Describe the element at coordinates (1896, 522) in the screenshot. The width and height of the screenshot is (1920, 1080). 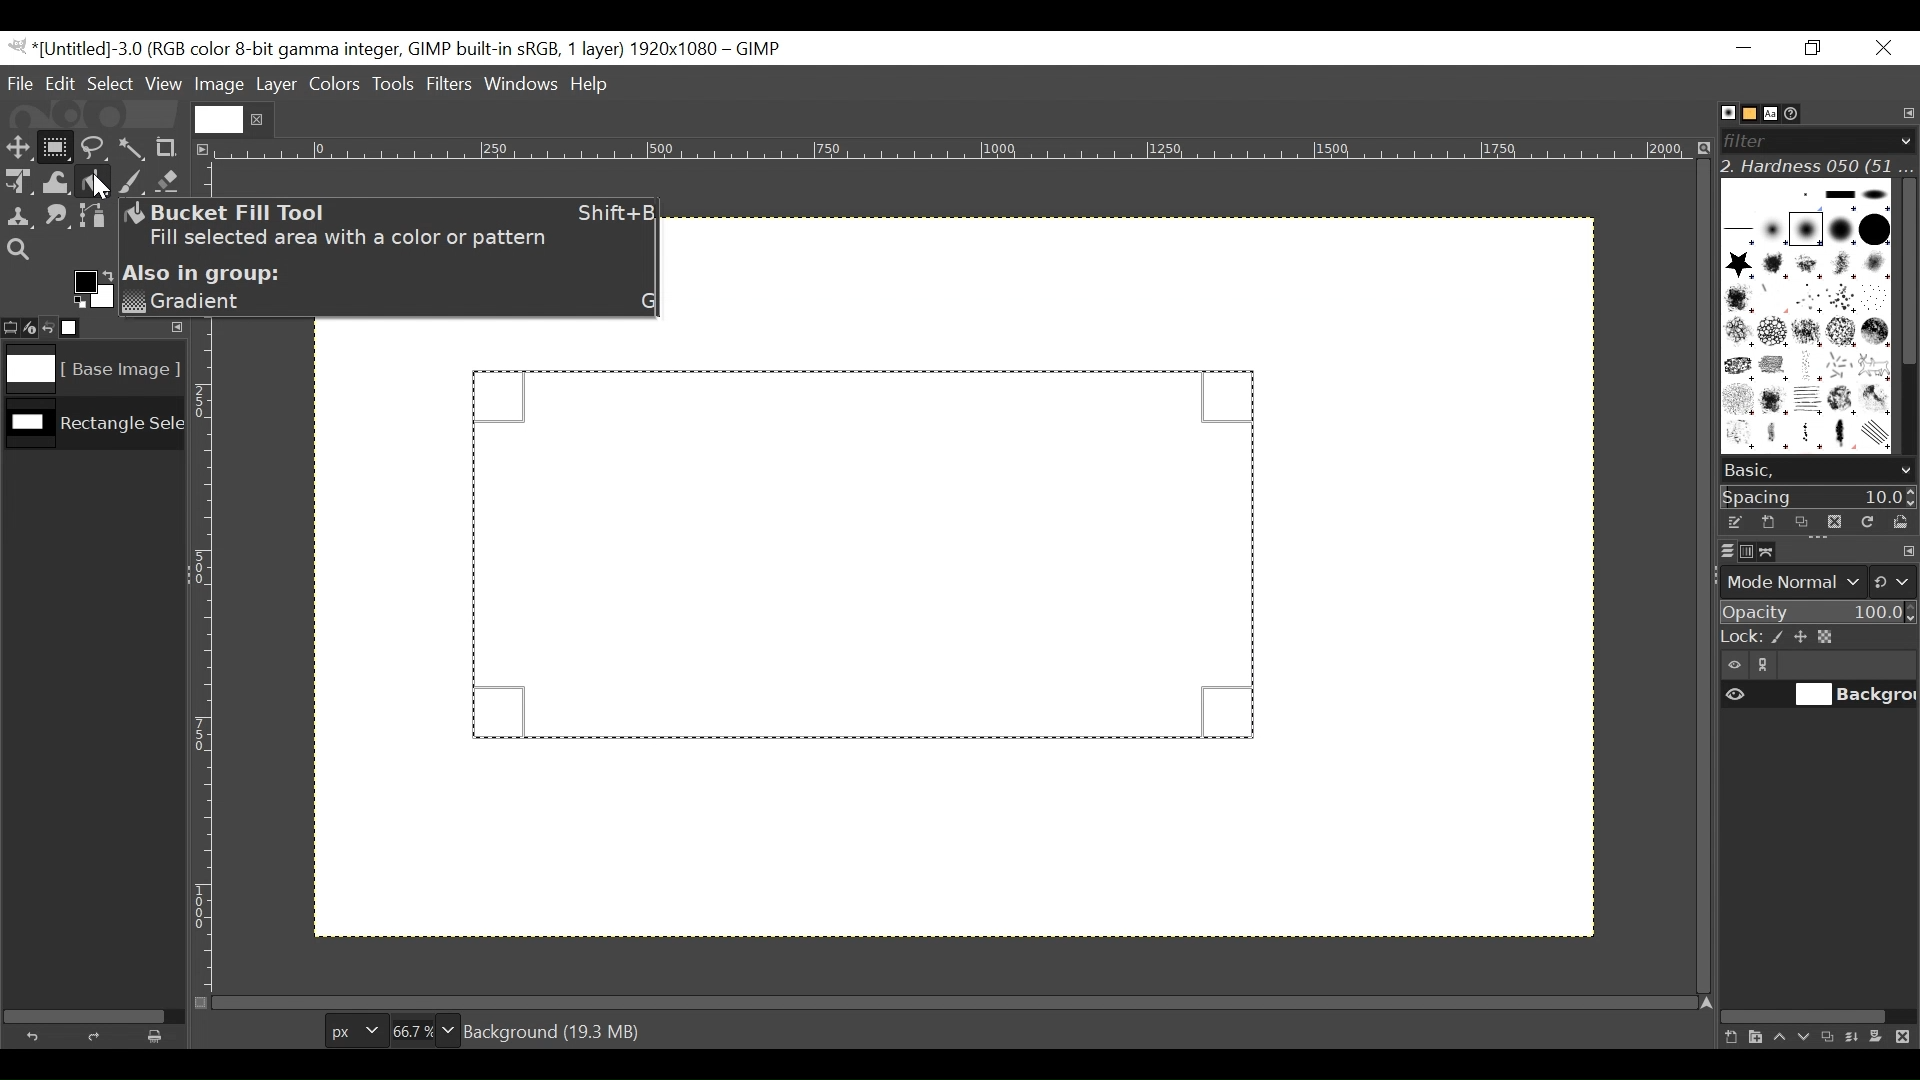
I see `Open` at that location.